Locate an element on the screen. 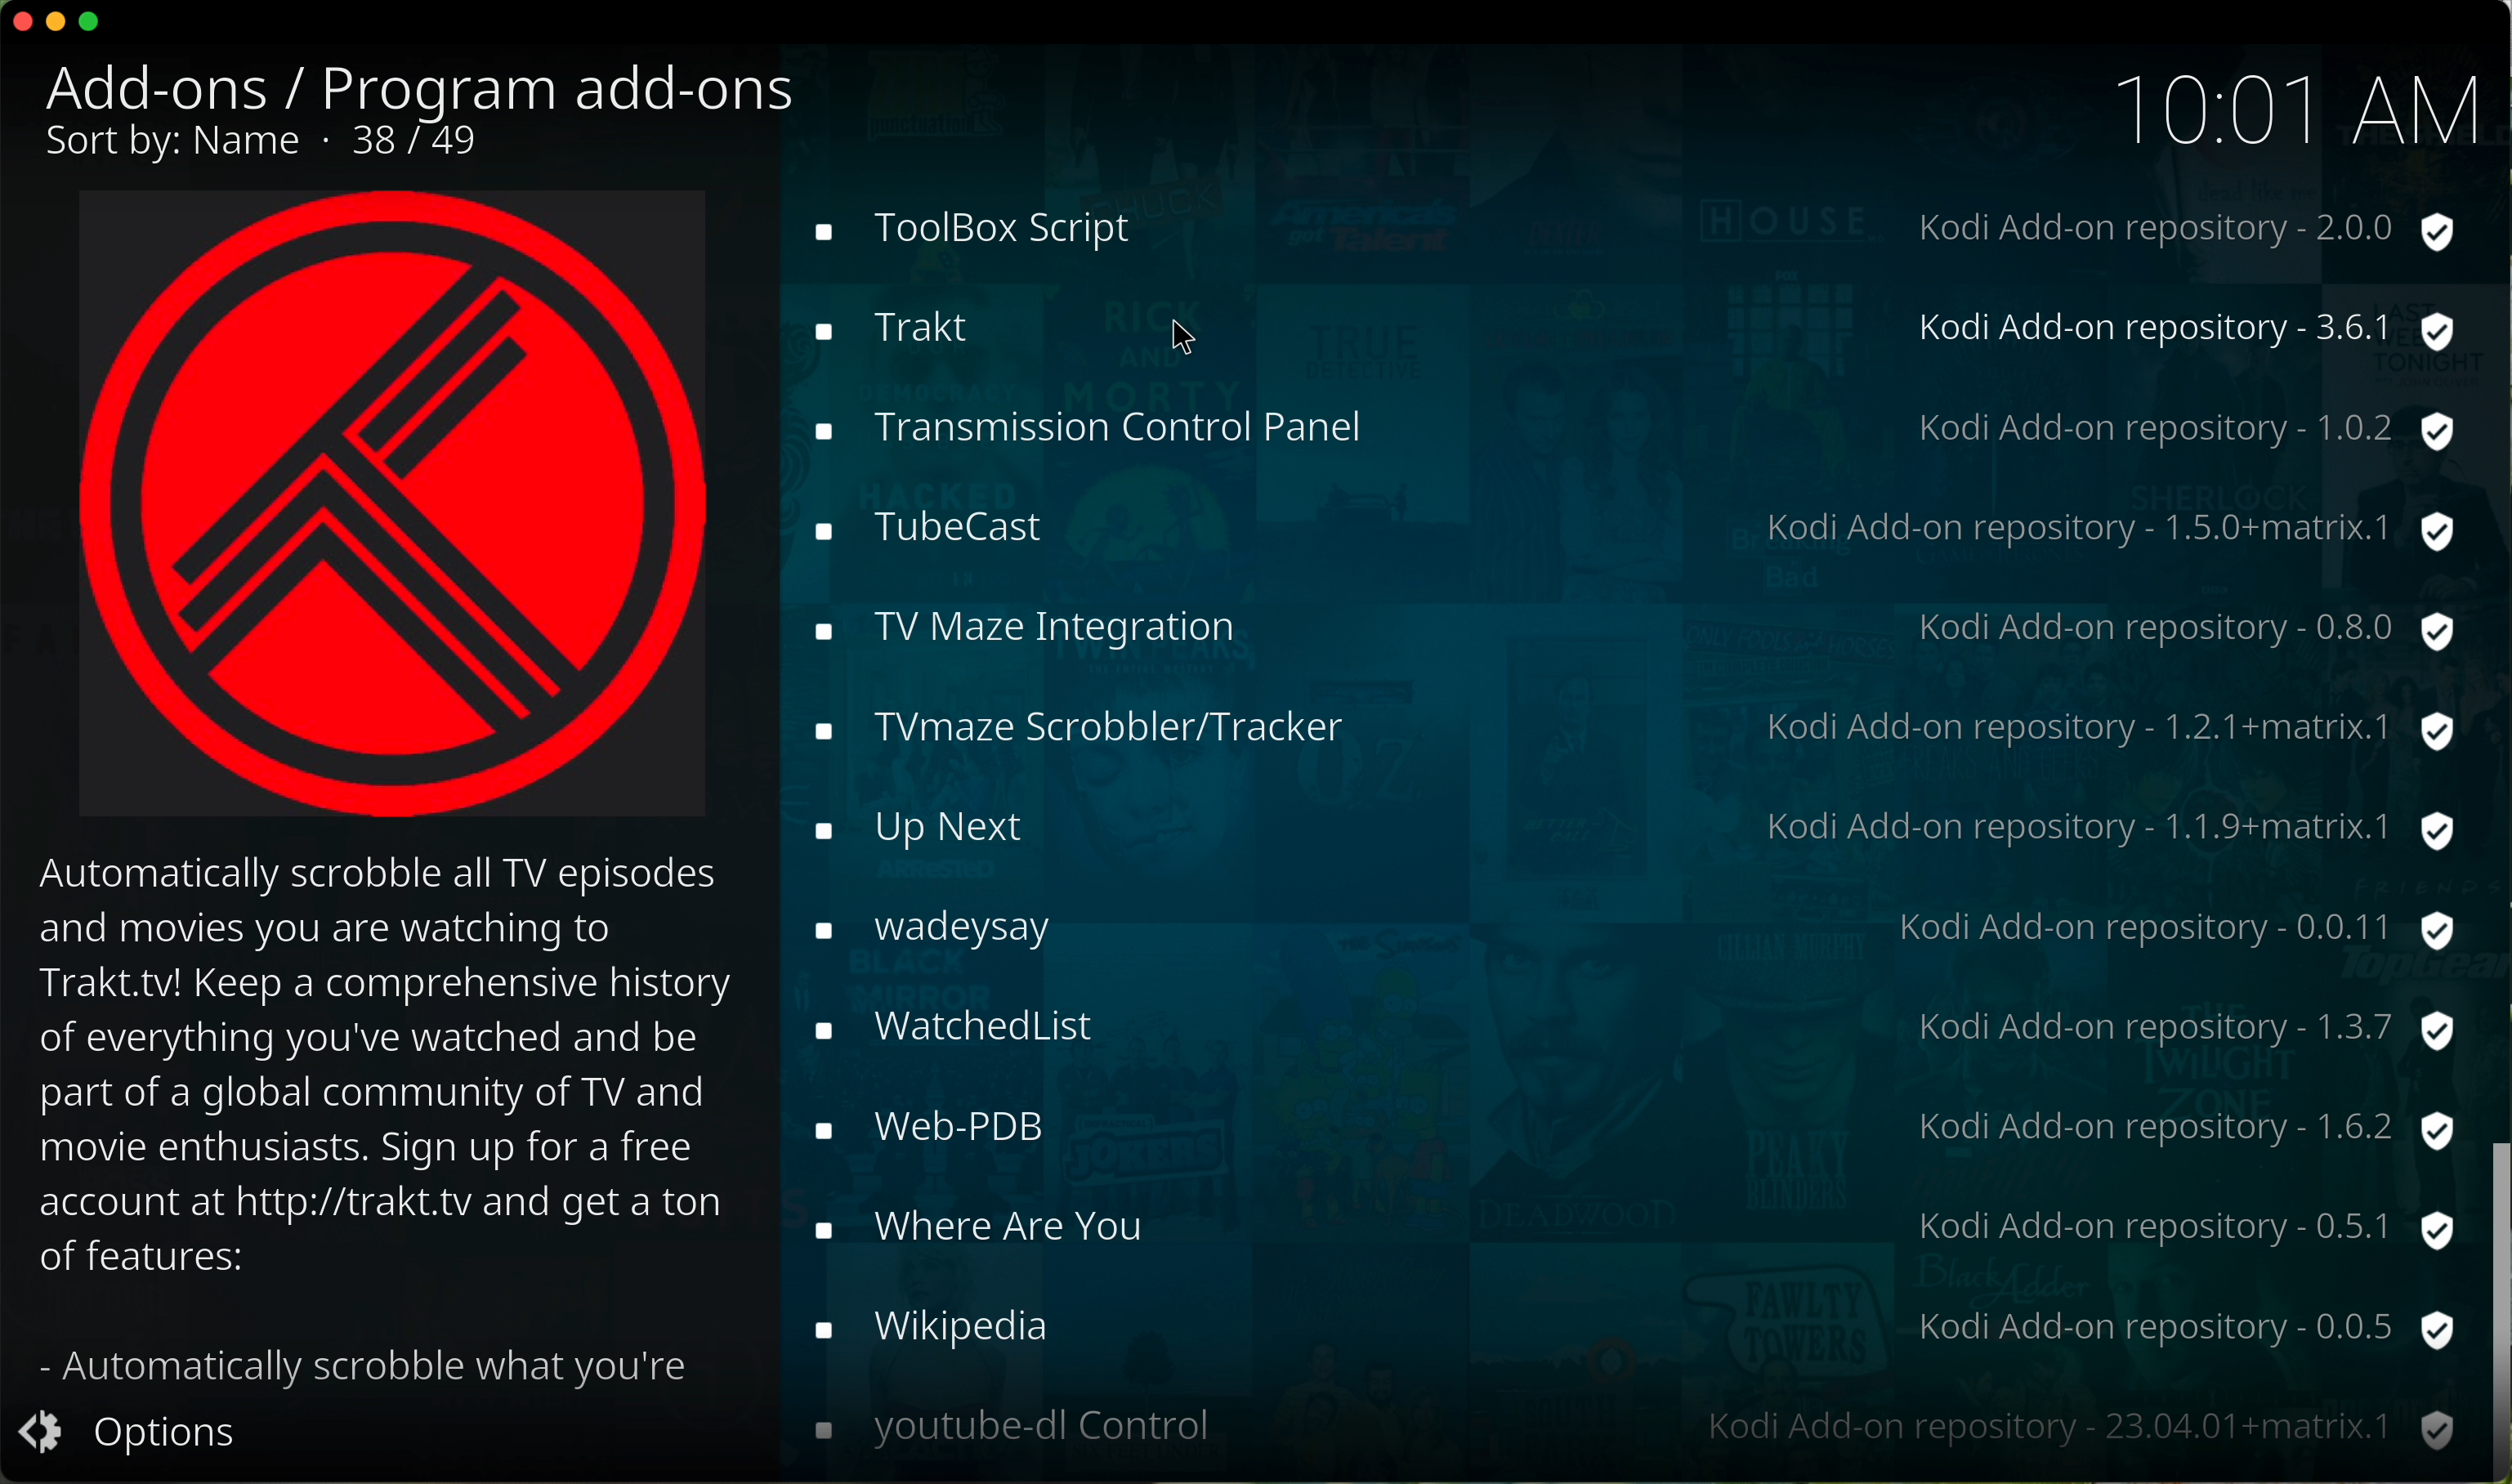  cursor is located at coordinates (1193, 339).